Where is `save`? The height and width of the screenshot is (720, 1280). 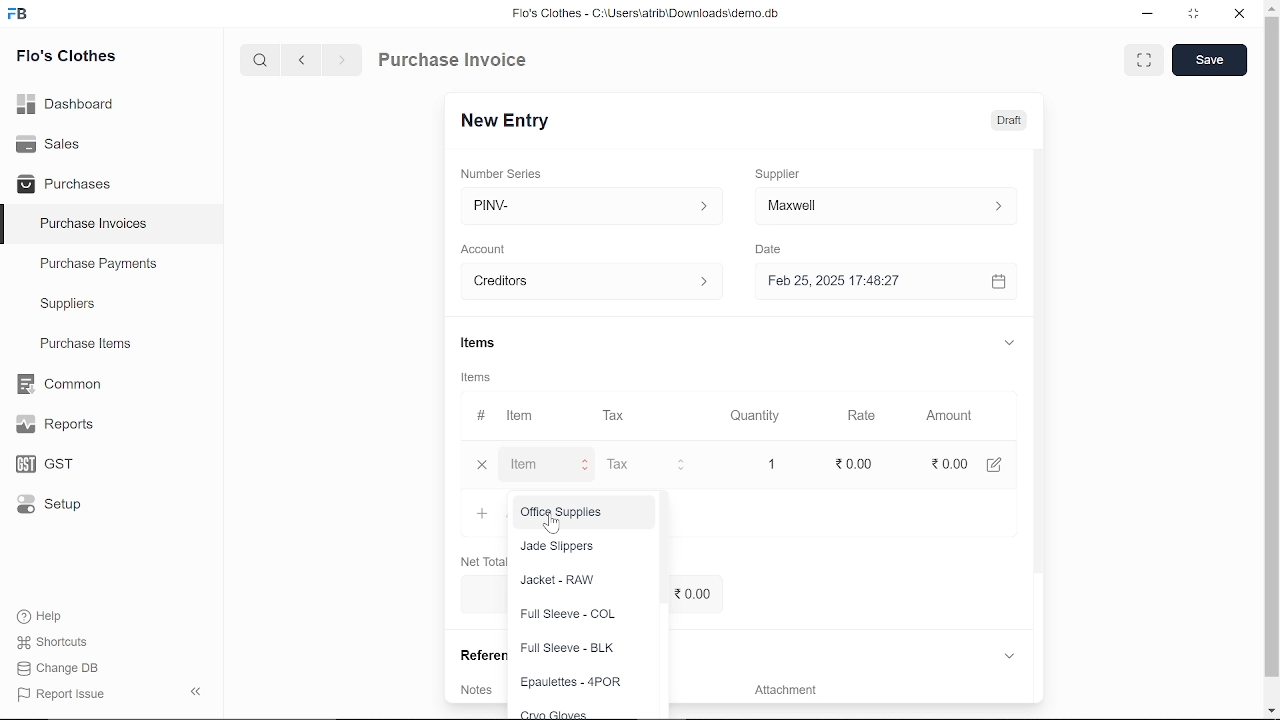
save is located at coordinates (1209, 61).